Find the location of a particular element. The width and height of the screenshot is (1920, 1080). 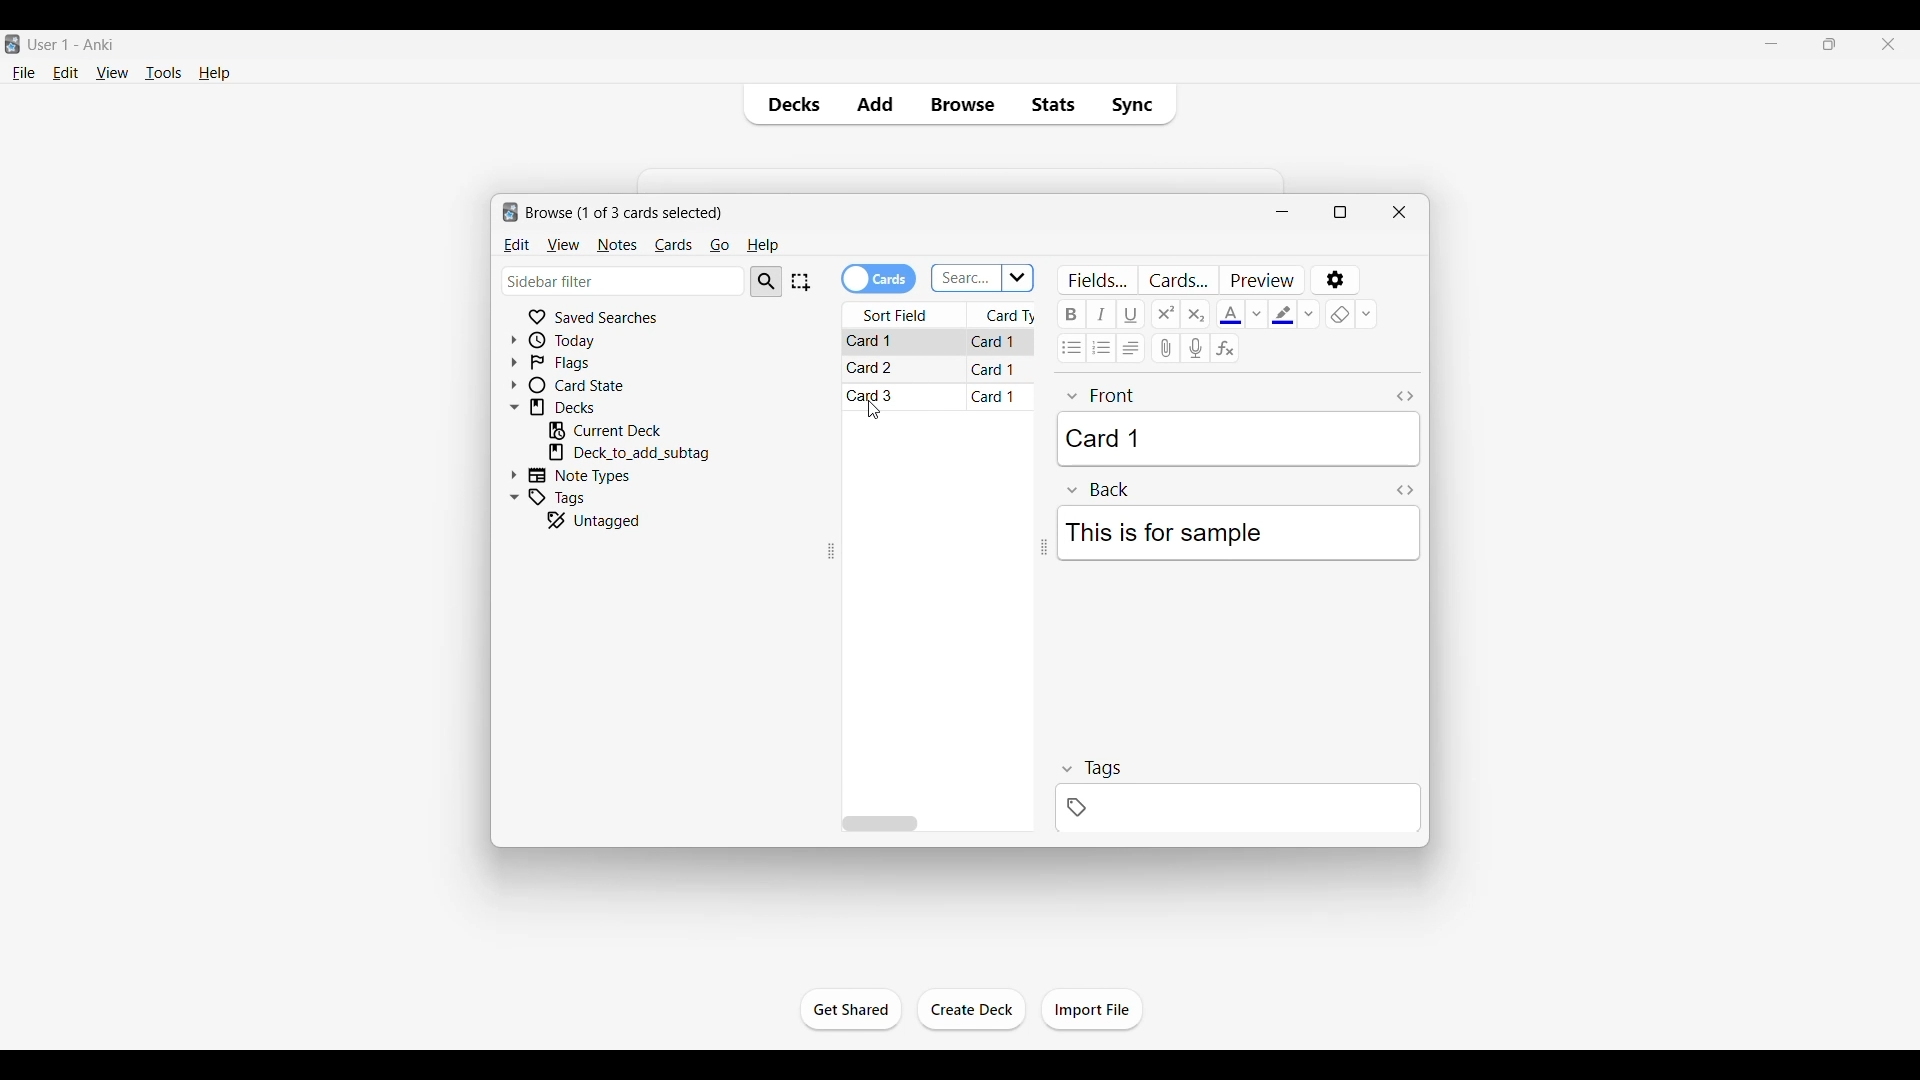

Stats is located at coordinates (1051, 104).